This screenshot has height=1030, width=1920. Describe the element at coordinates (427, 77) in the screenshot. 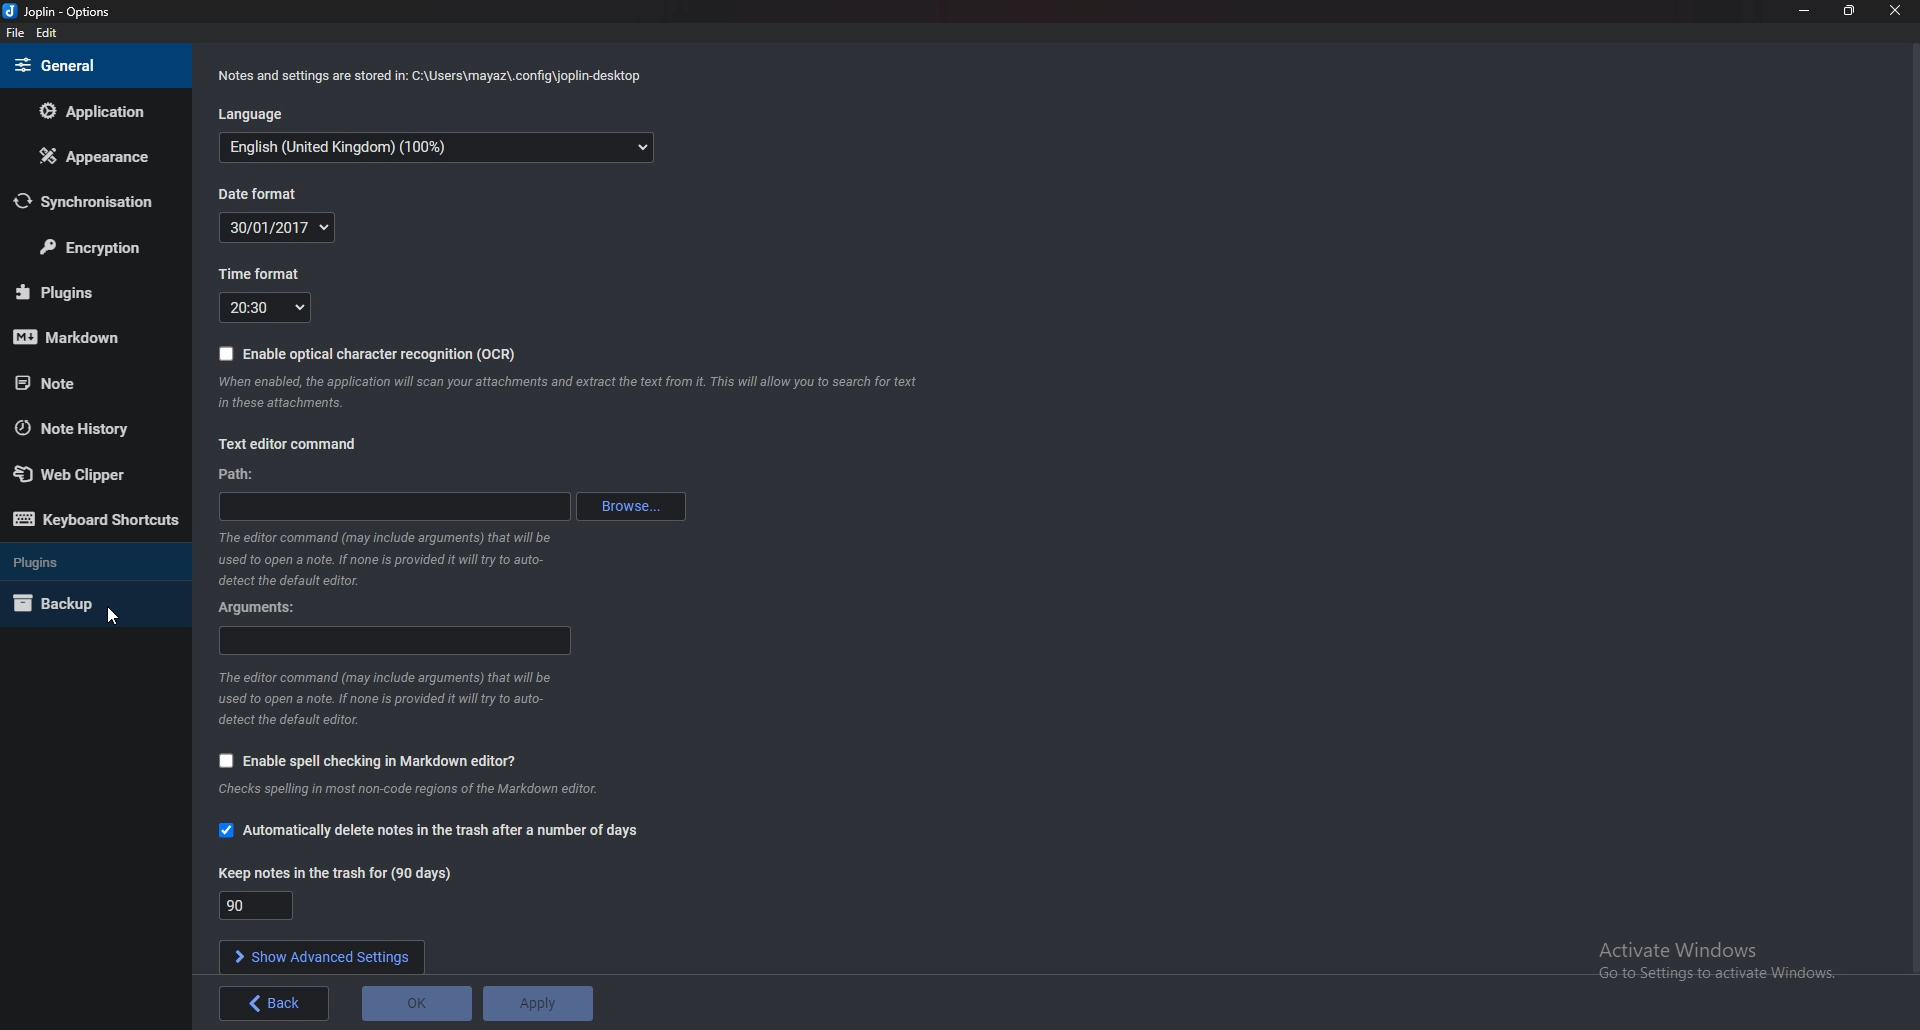

I see `Info` at that location.